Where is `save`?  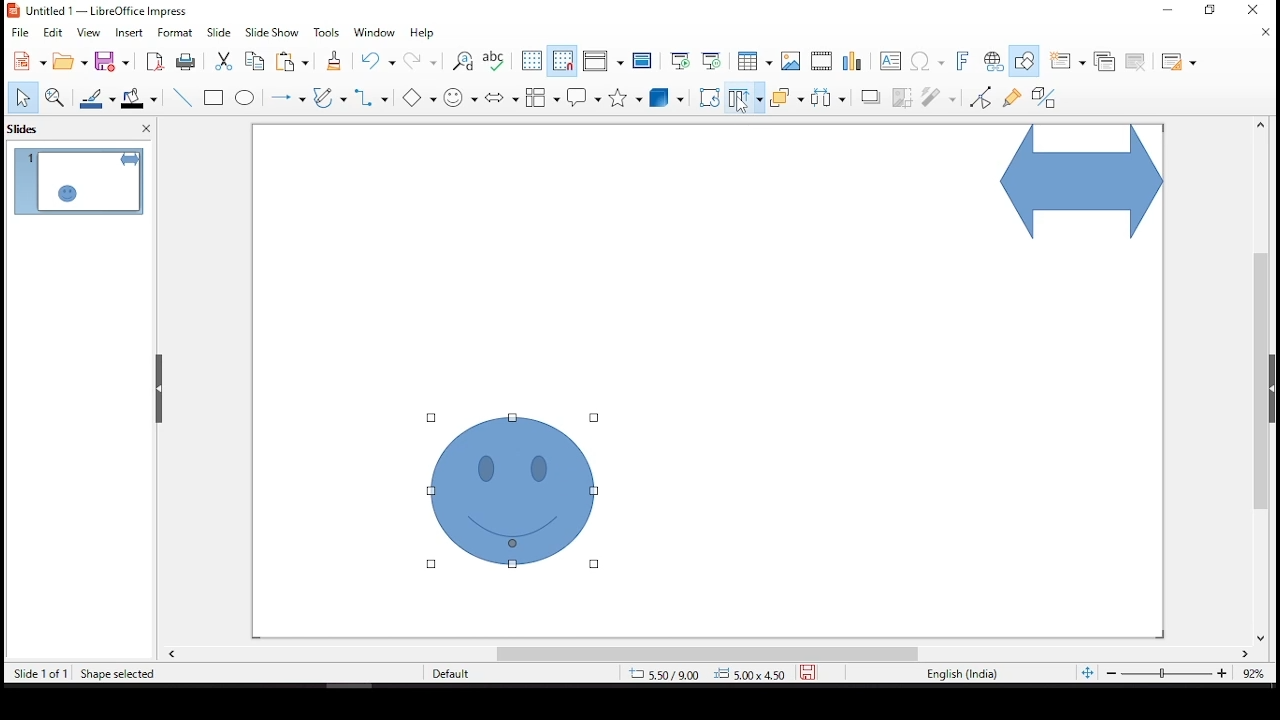
save is located at coordinates (115, 62).